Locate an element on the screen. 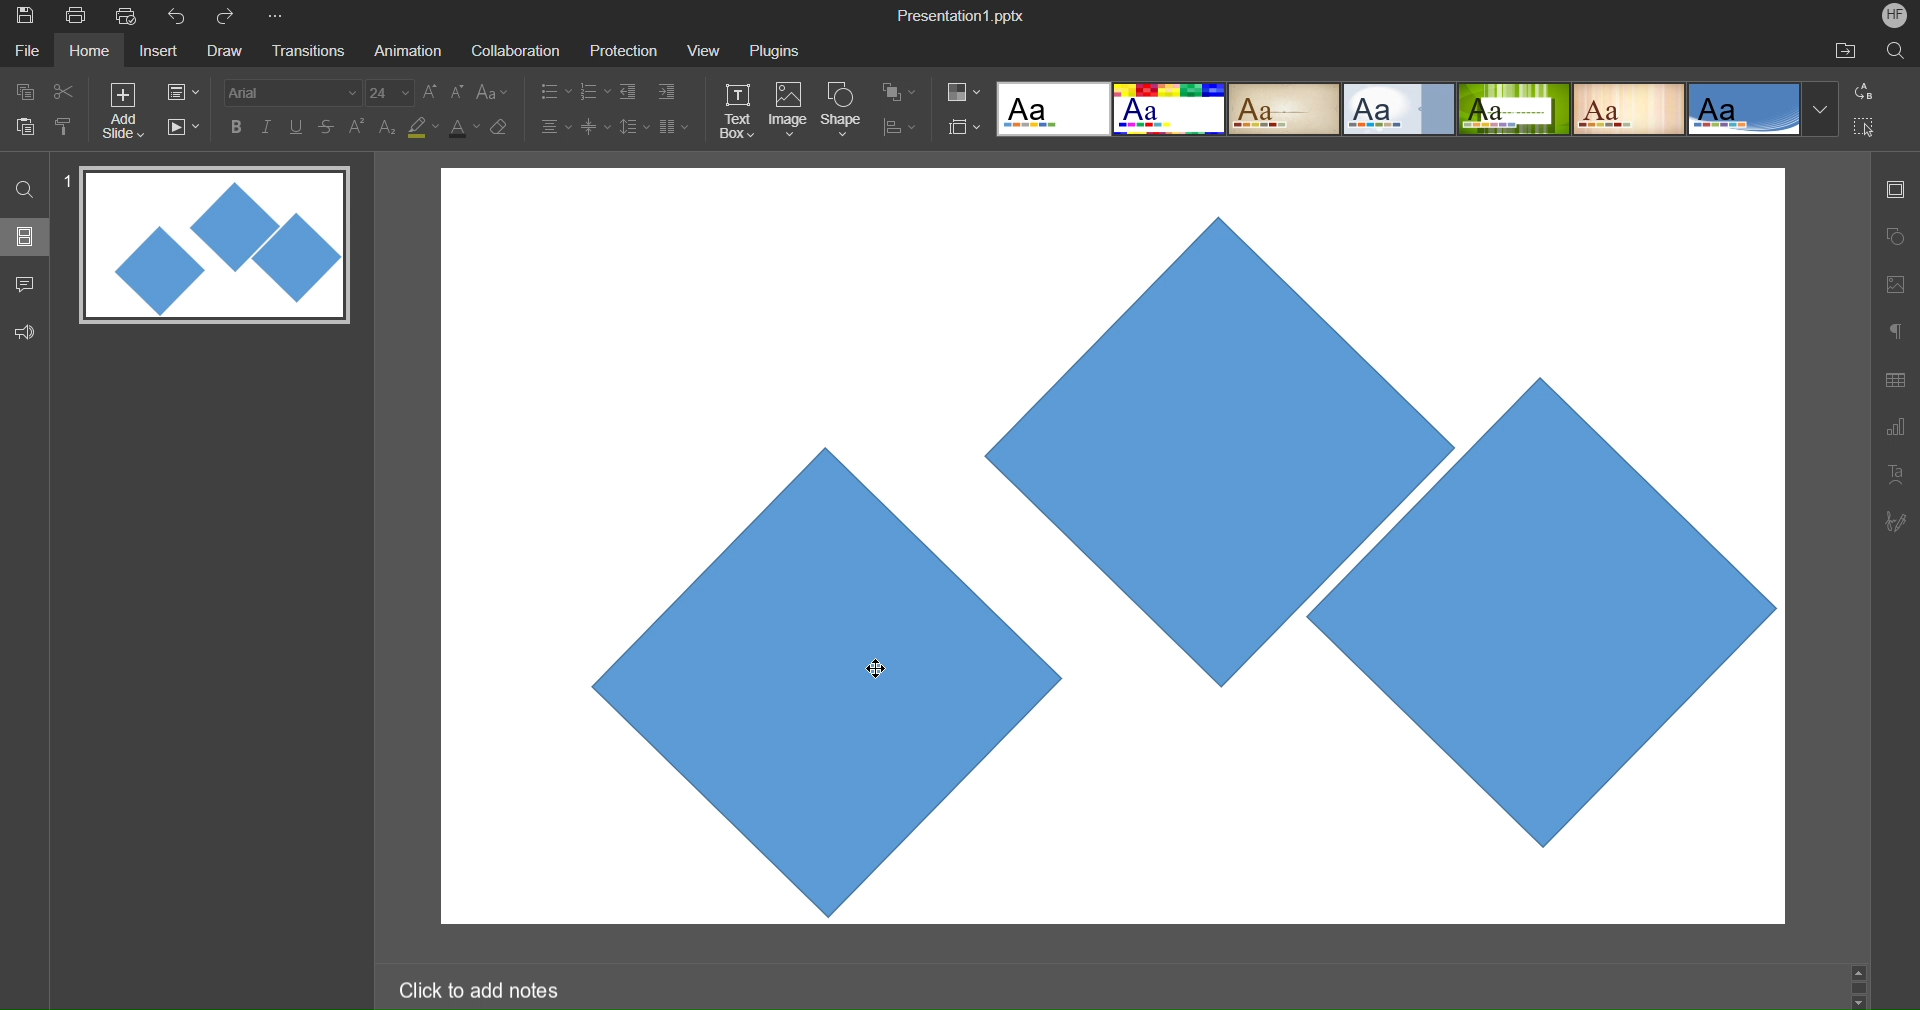 The height and width of the screenshot is (1010, 1920). View is located at coordinates (698, 50).